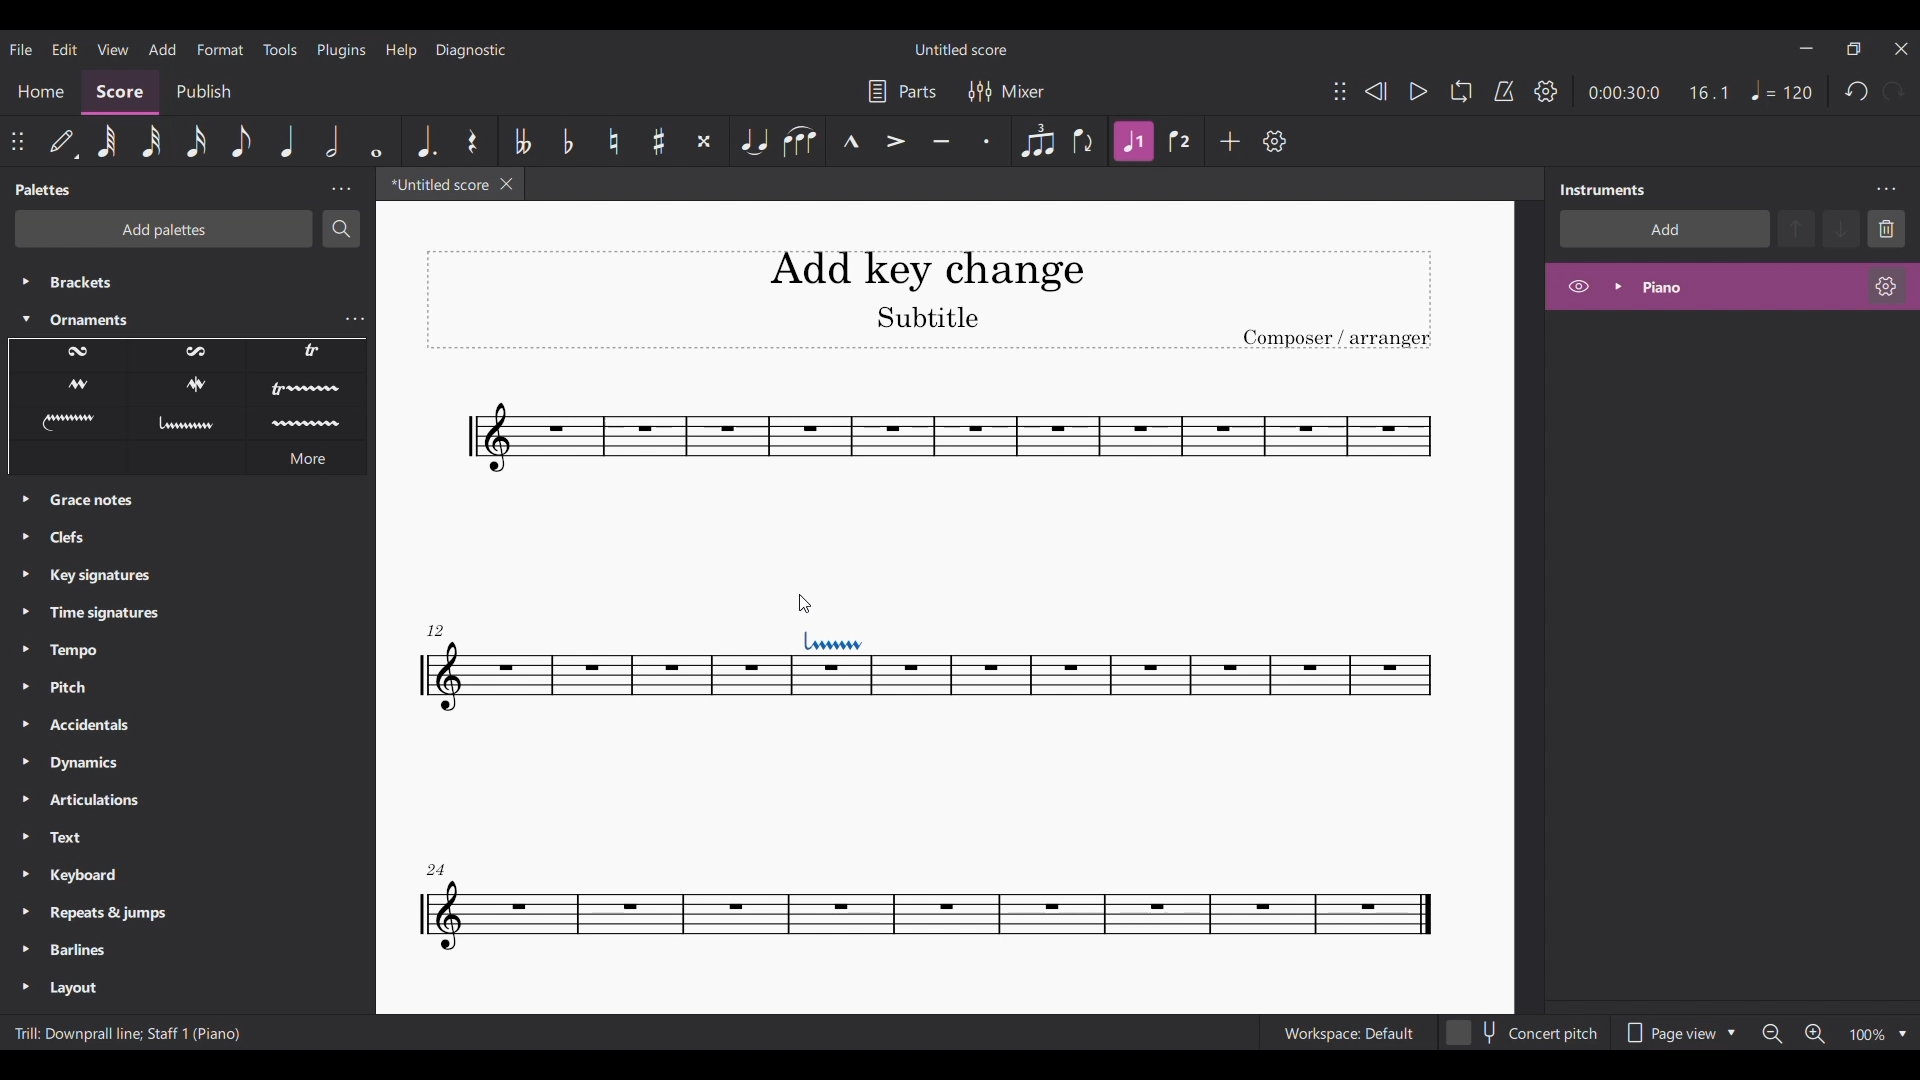 The width and height of the screenshot is (1920, 1080). What do you see at coordinates (1857, 92) in the screenshot?
I see `Undo` at bounding box center [1857, 92].